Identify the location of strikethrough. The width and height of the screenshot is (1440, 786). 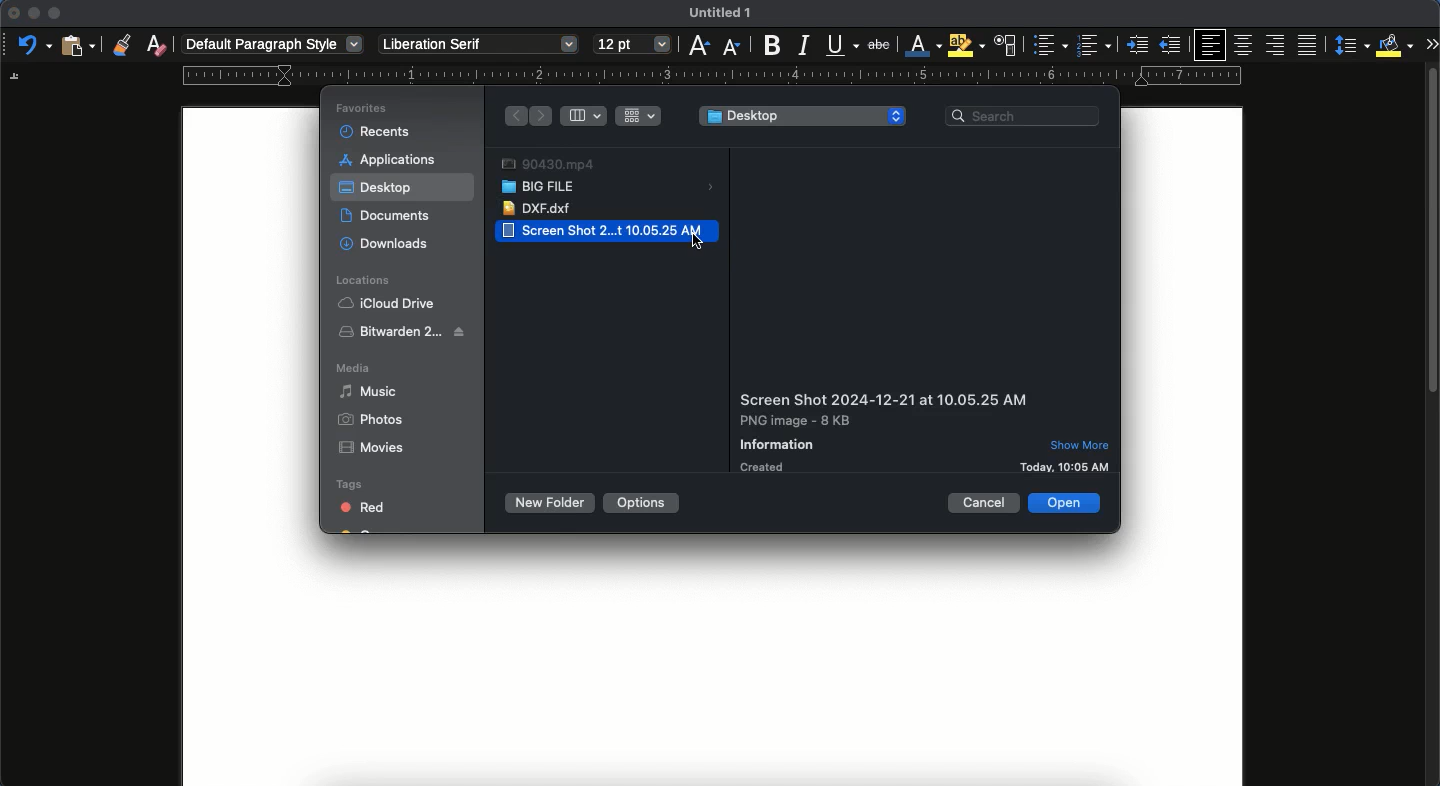
(879, 44).